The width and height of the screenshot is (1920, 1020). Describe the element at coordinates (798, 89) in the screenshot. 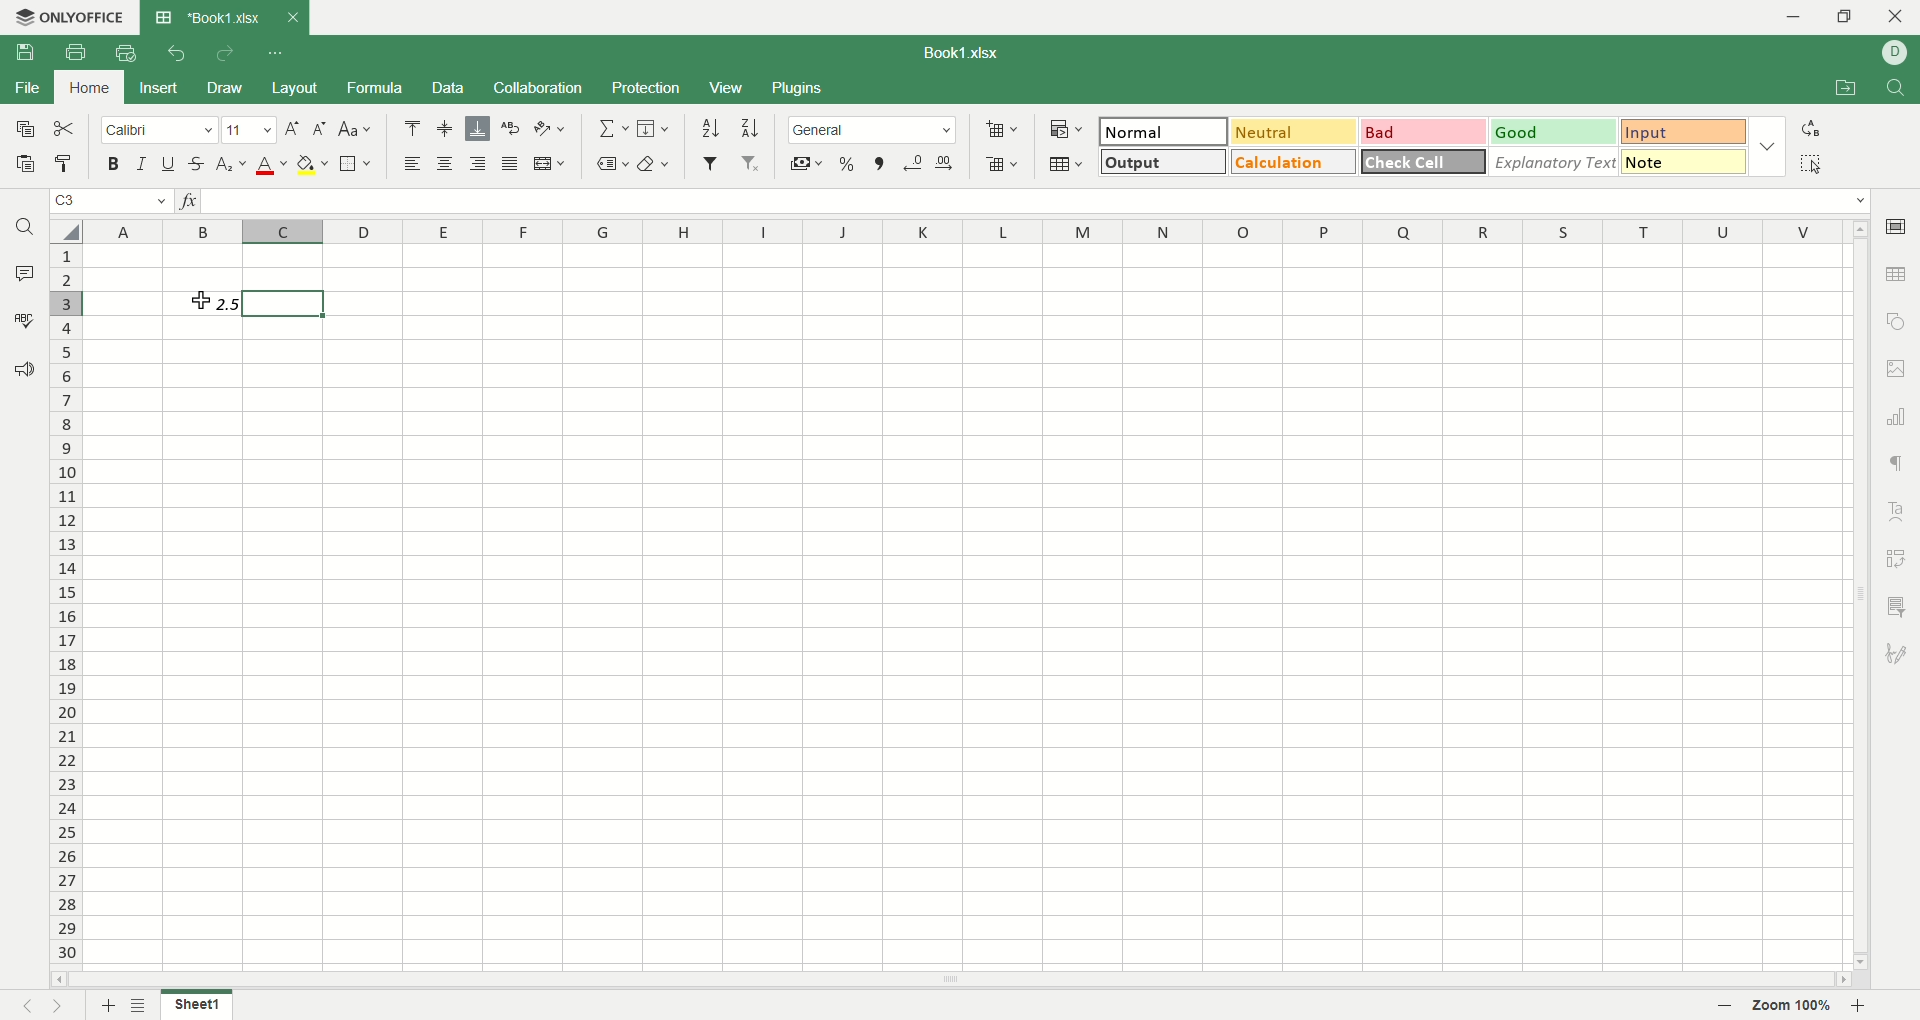

I see `plugins` at that location.